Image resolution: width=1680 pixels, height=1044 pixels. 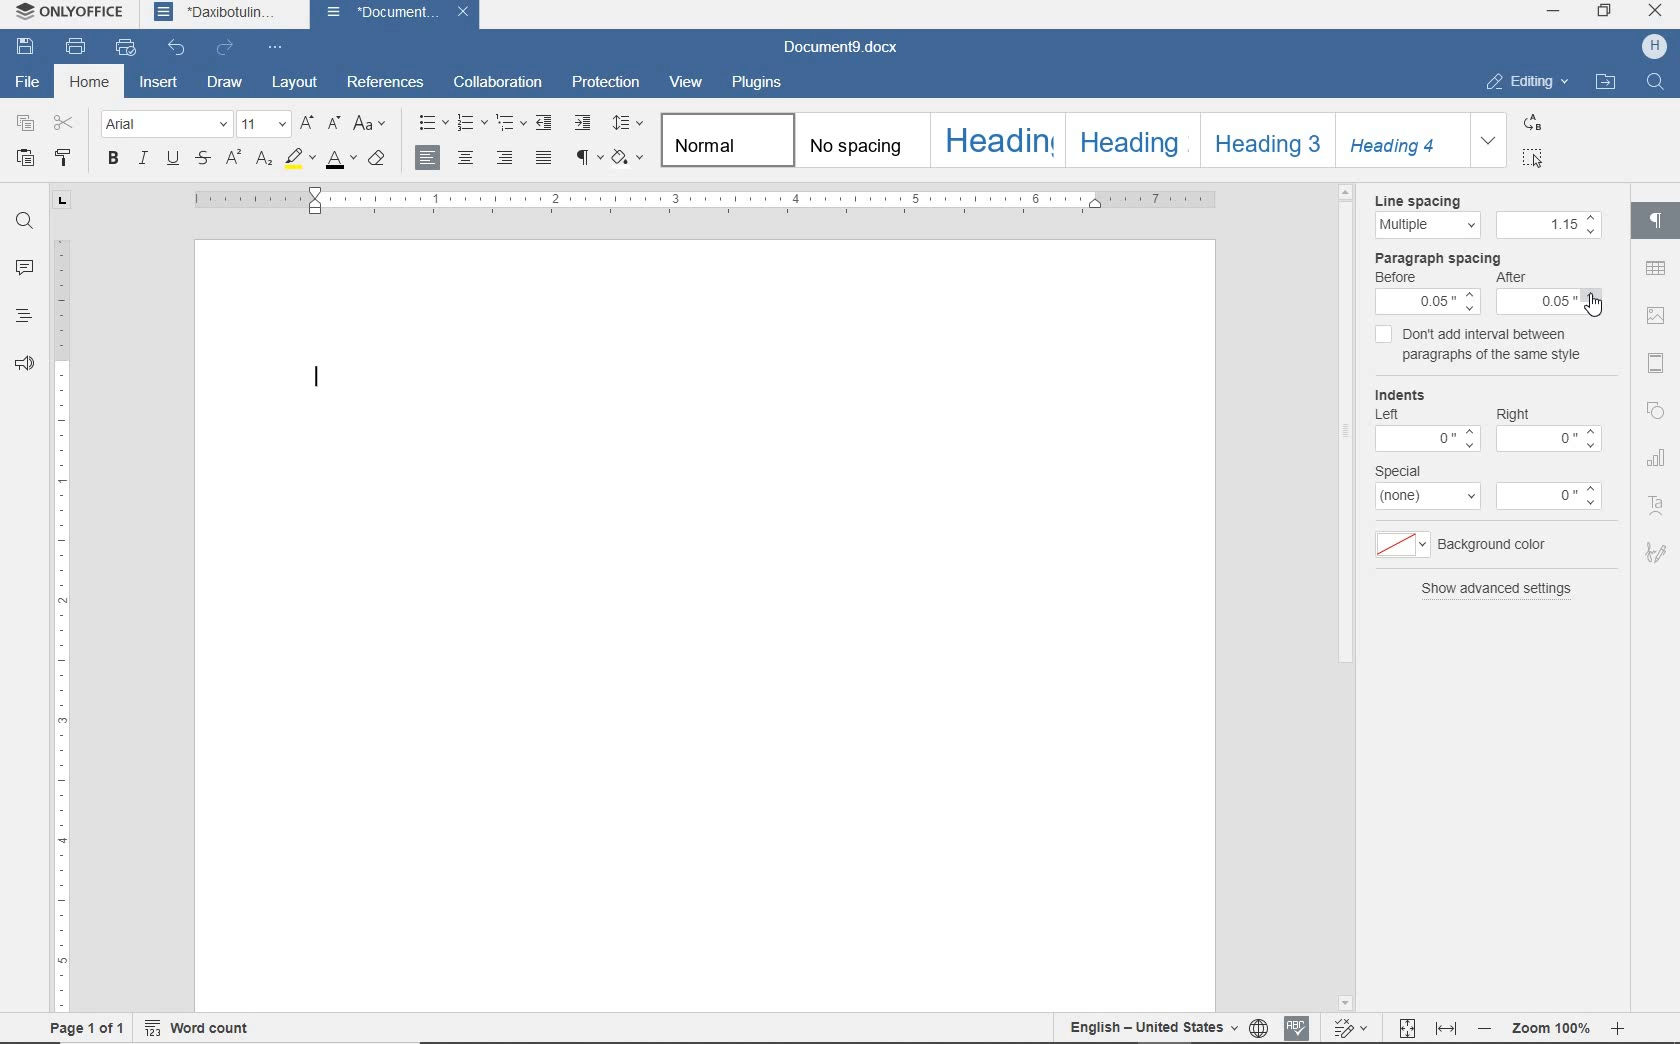 I want to click on references, so click(x=389, y=86).